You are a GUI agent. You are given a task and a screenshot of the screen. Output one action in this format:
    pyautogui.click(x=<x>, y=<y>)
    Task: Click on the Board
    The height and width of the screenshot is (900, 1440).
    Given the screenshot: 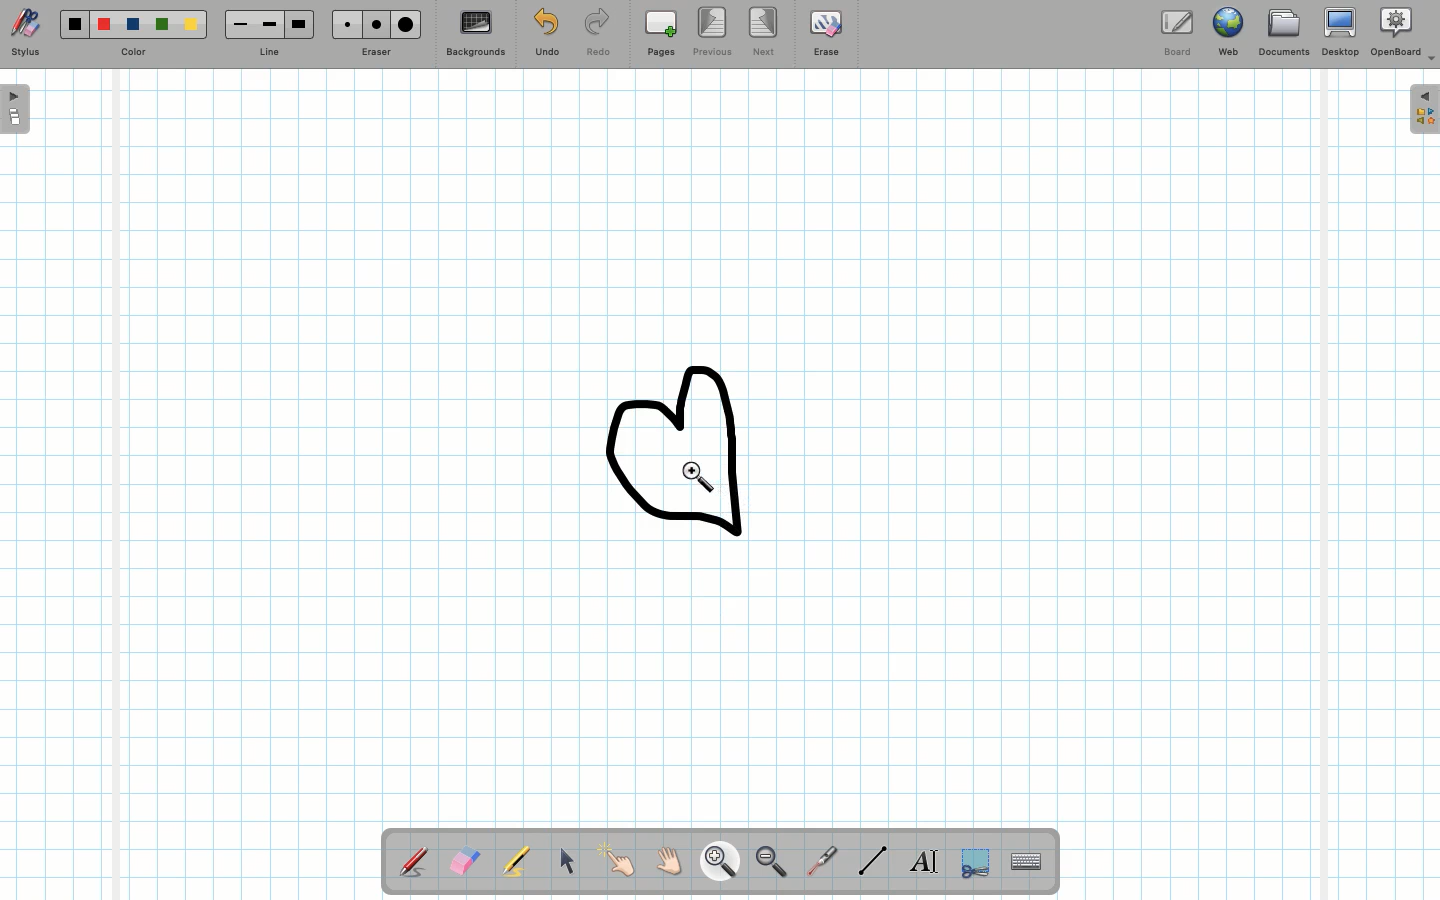 What is the action you would take?
    pyautogui.click(x=1181, y=31)
    